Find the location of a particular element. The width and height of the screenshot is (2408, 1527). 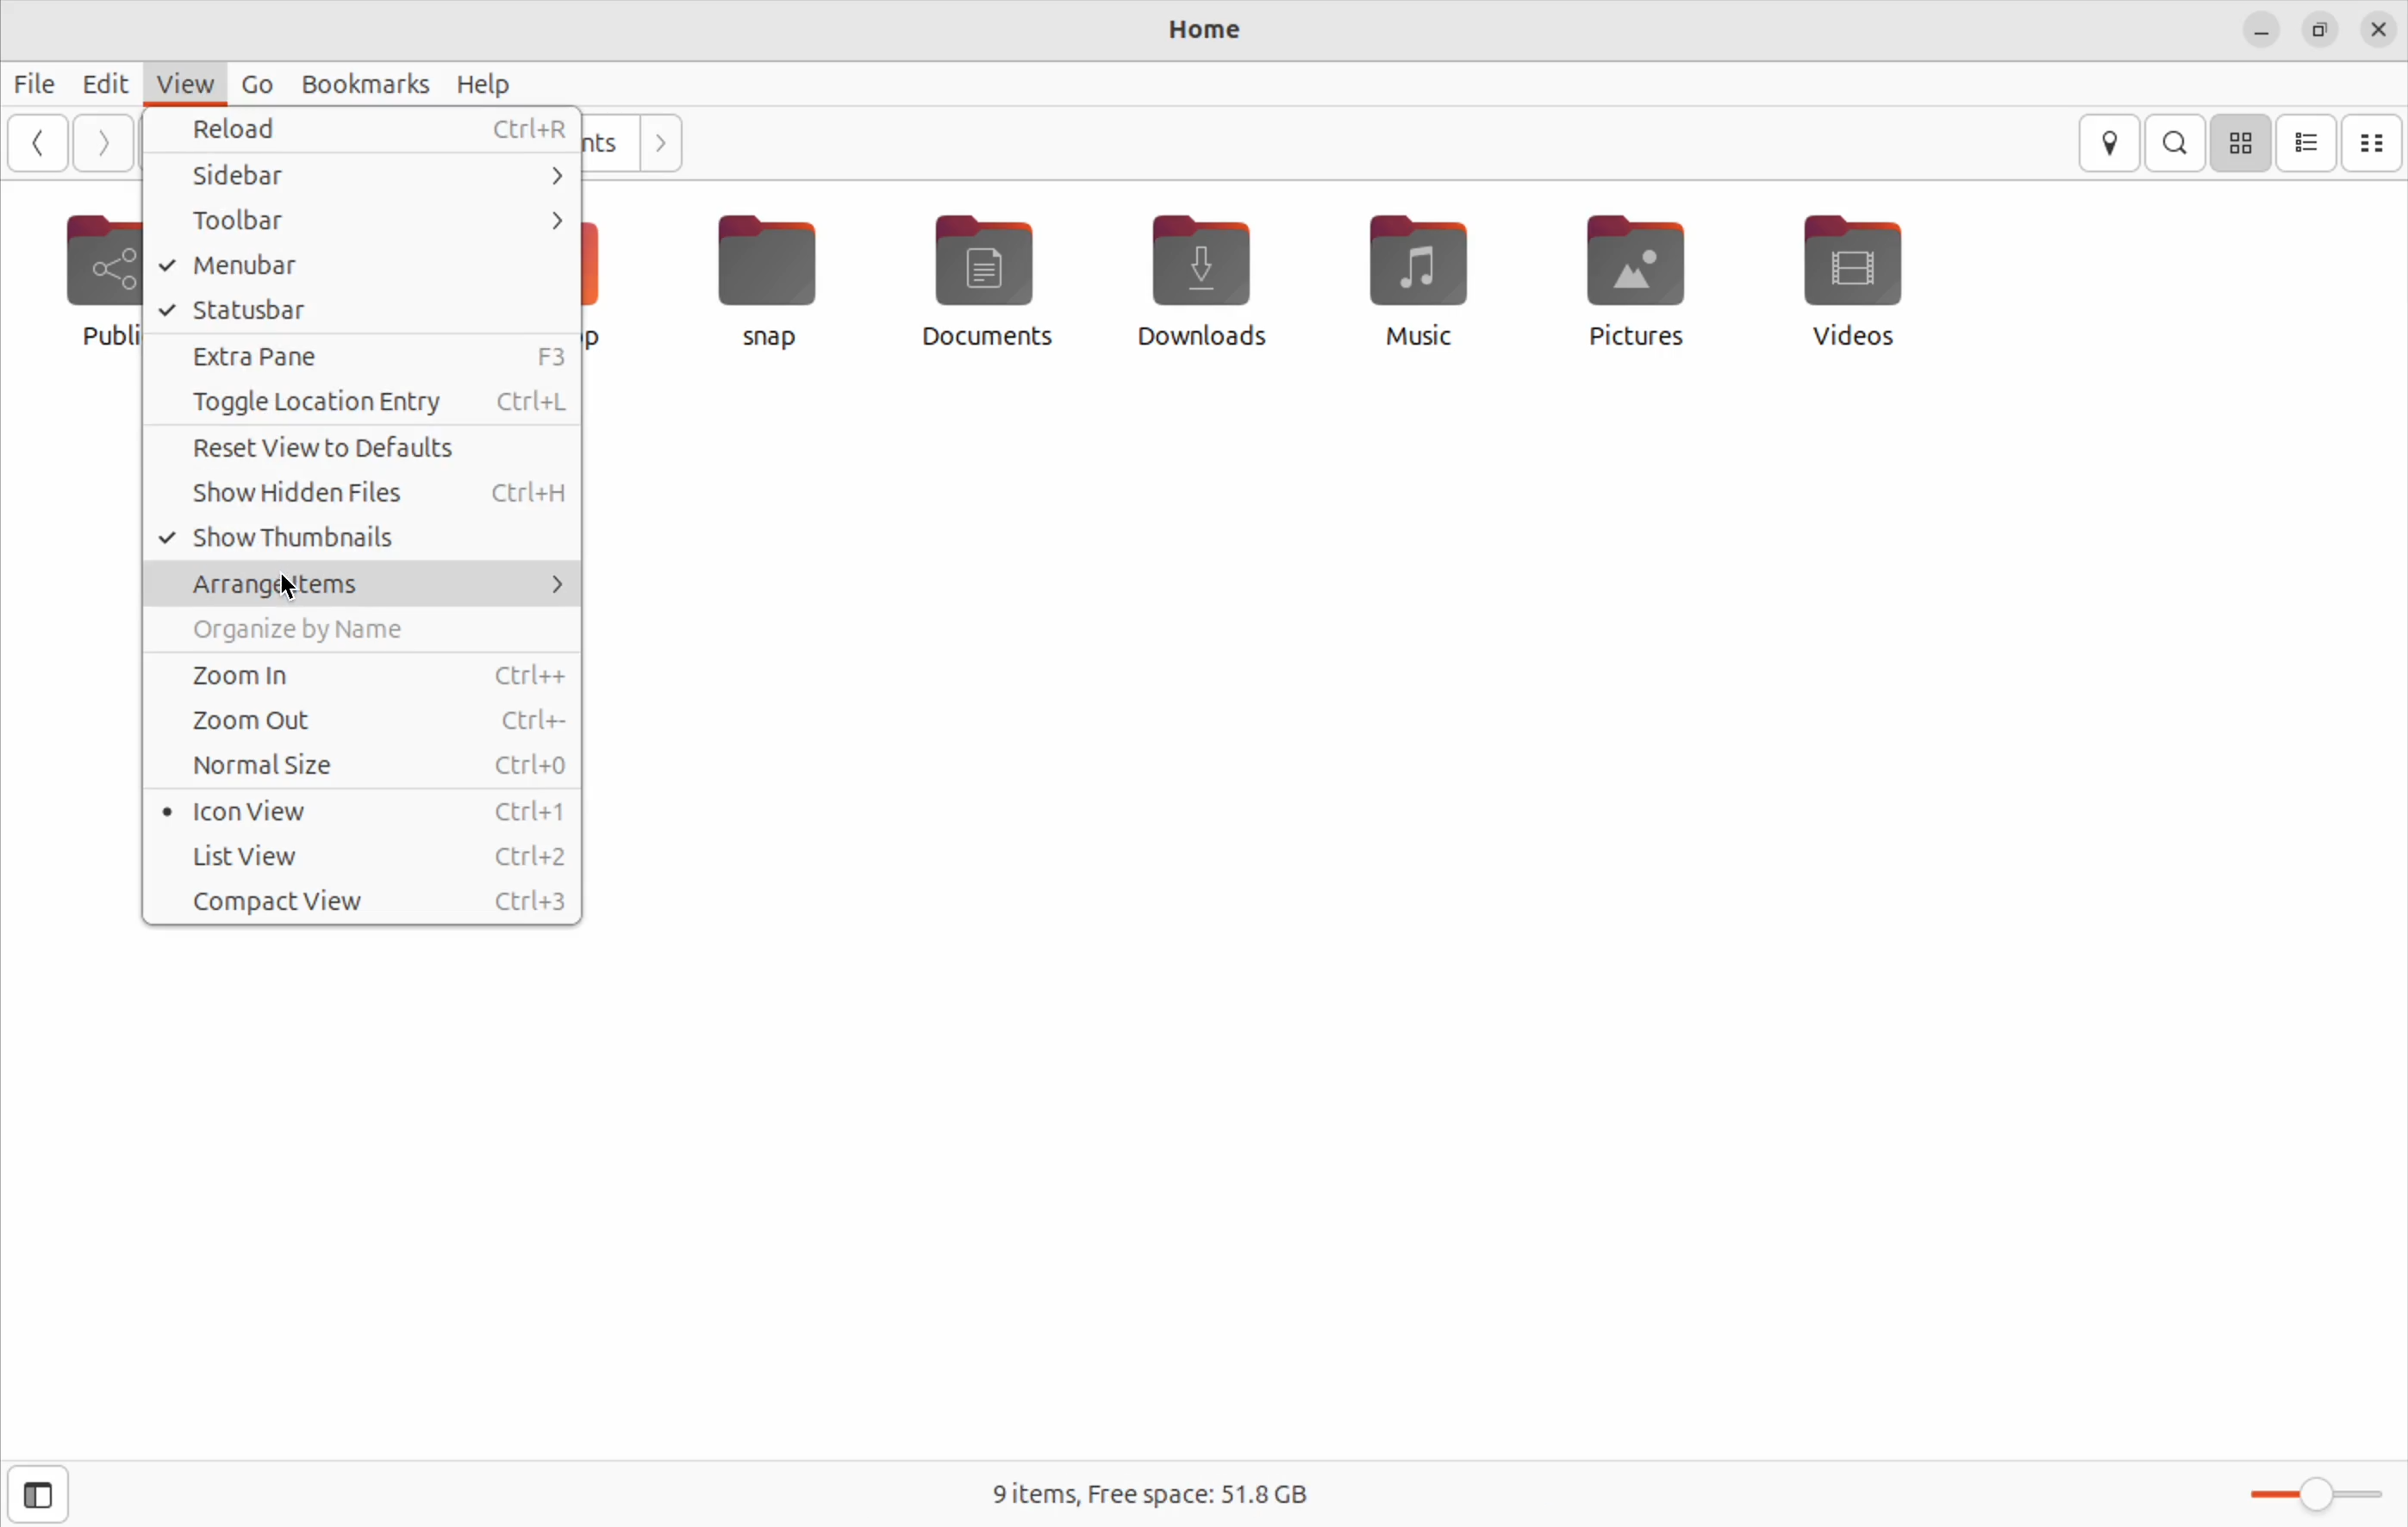

location is located at coordinates (2105, 145).